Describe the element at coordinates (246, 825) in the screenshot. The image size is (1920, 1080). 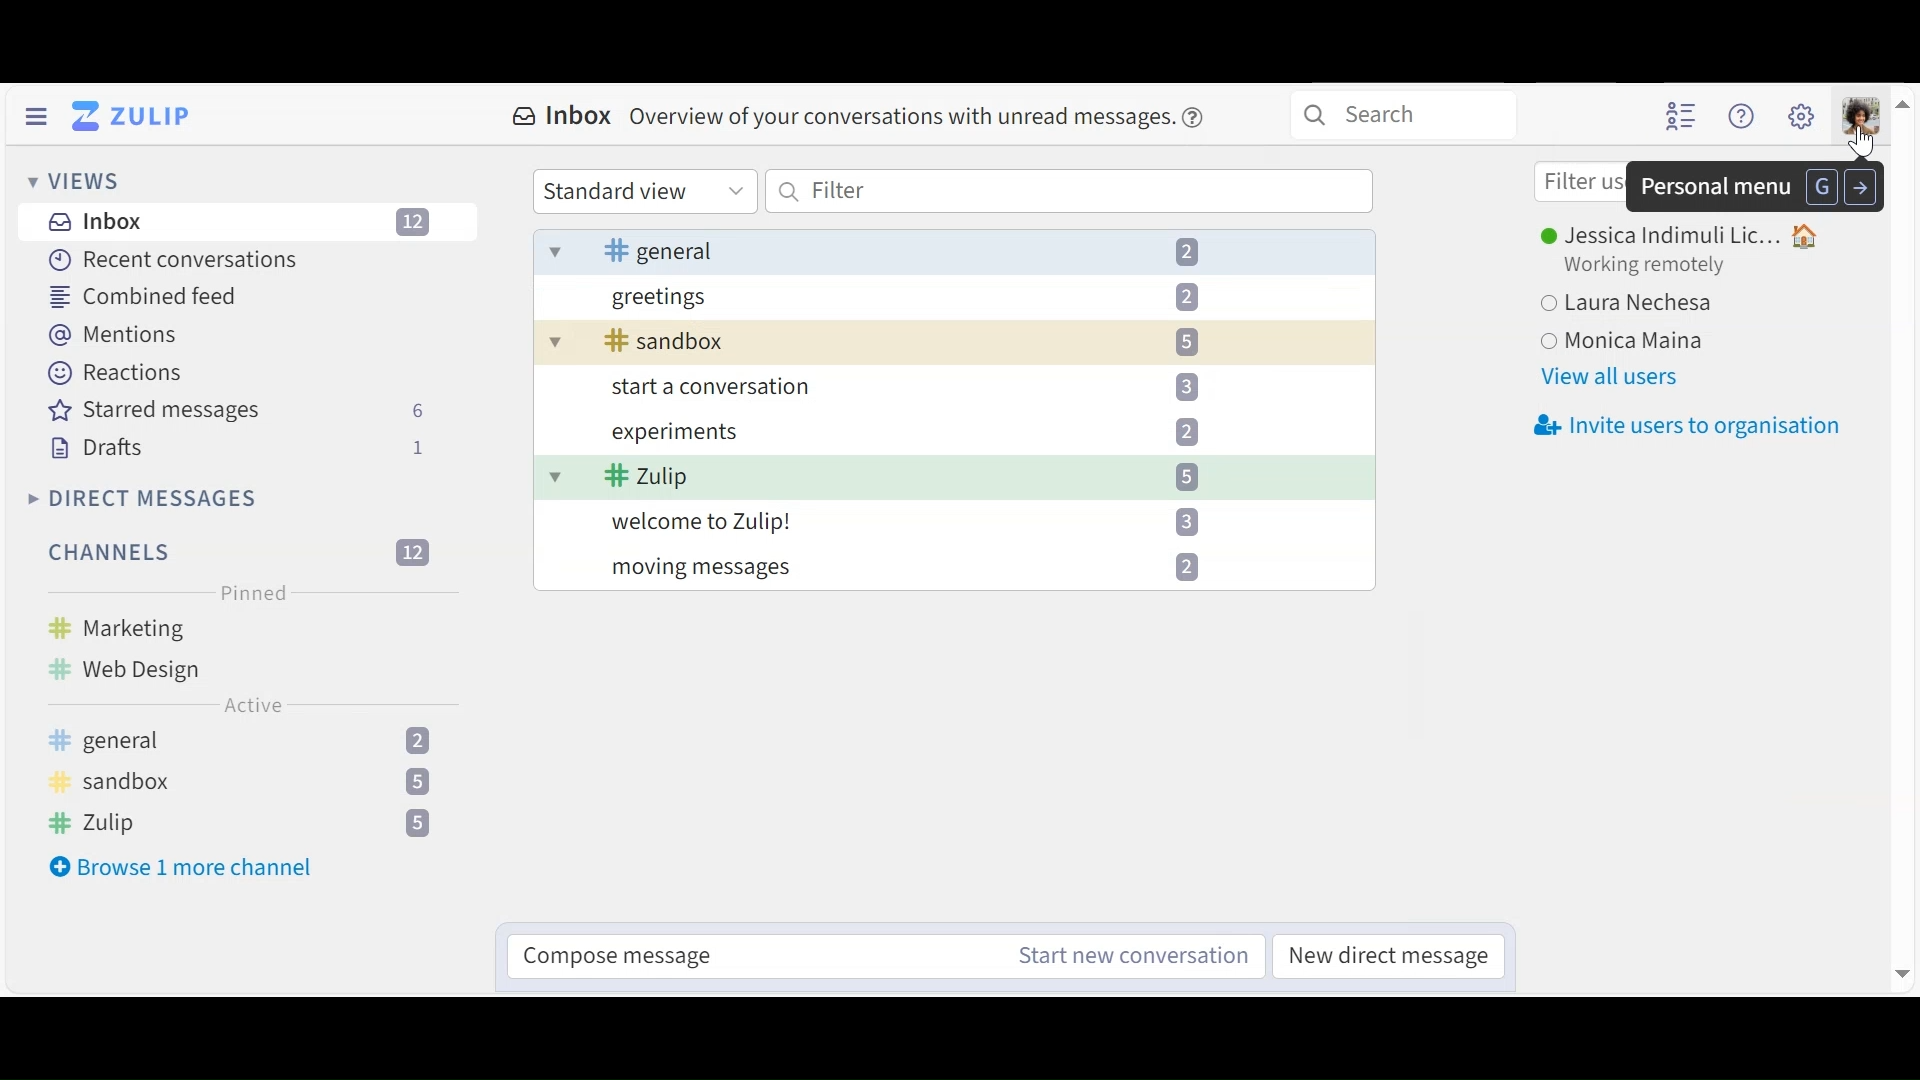
I see `# Zulip` at that location.